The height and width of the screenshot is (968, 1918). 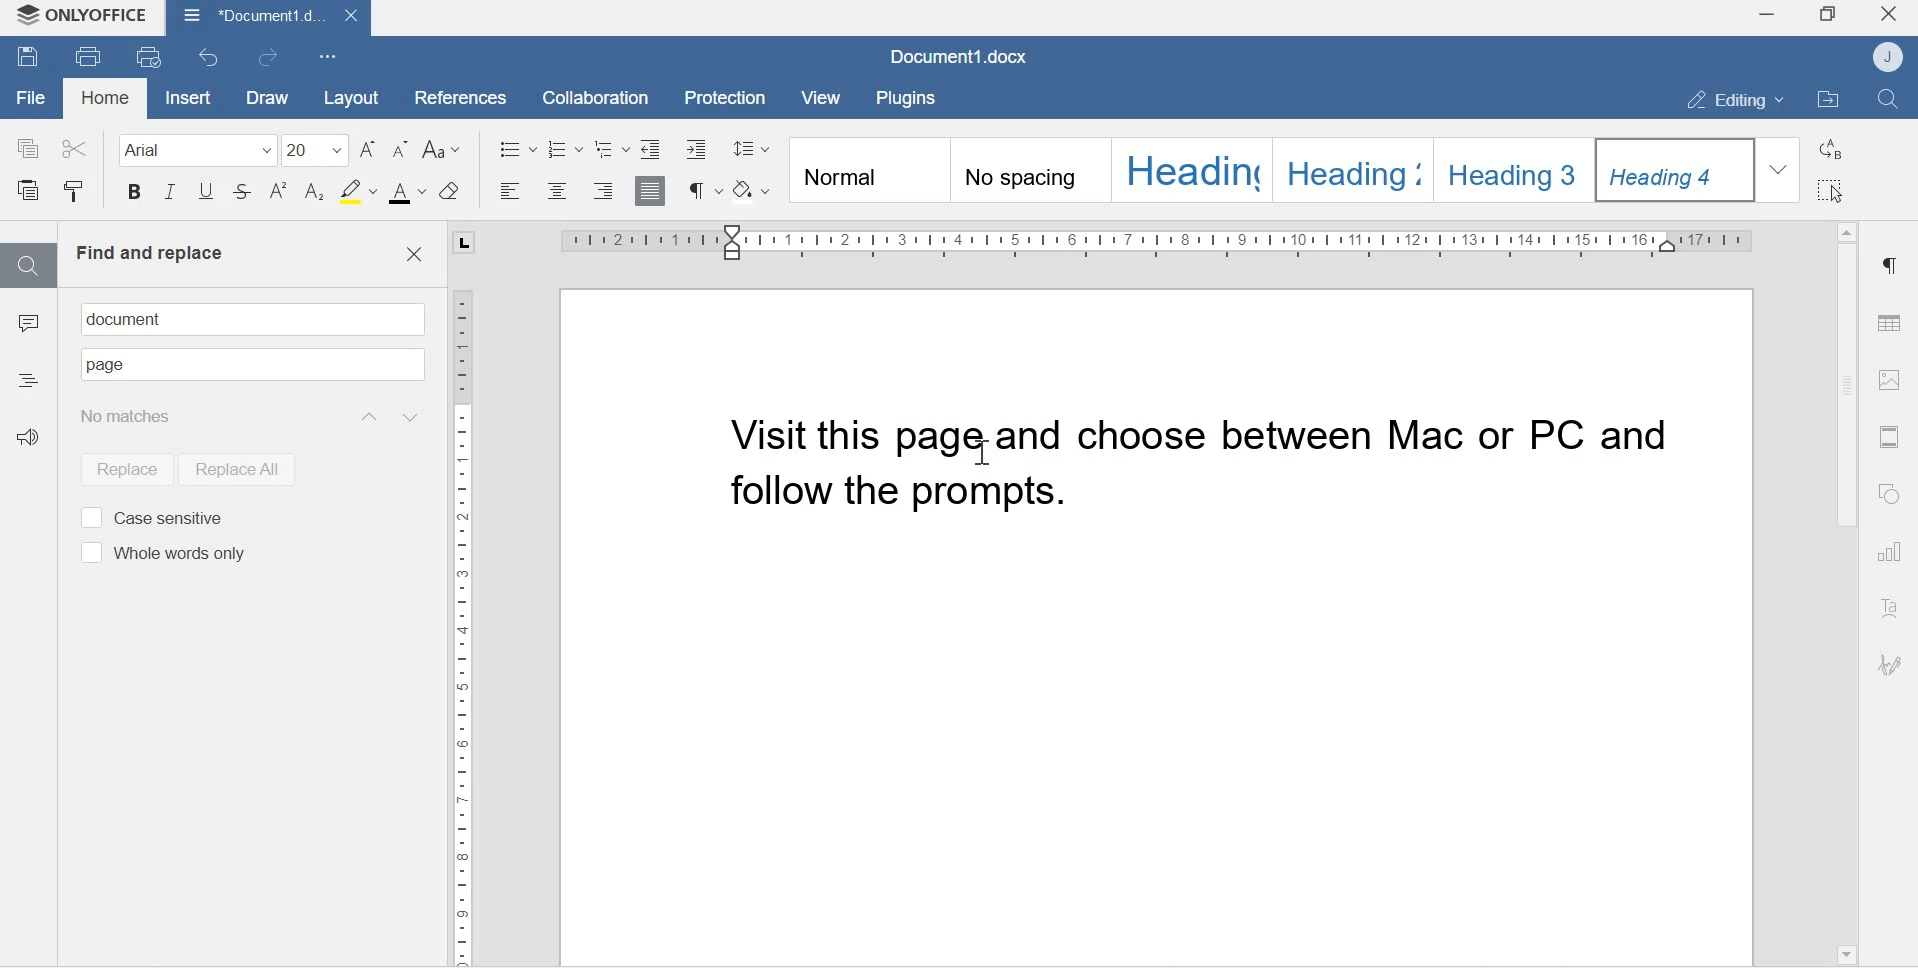 I want to click on document, so click(x=132, y=319).